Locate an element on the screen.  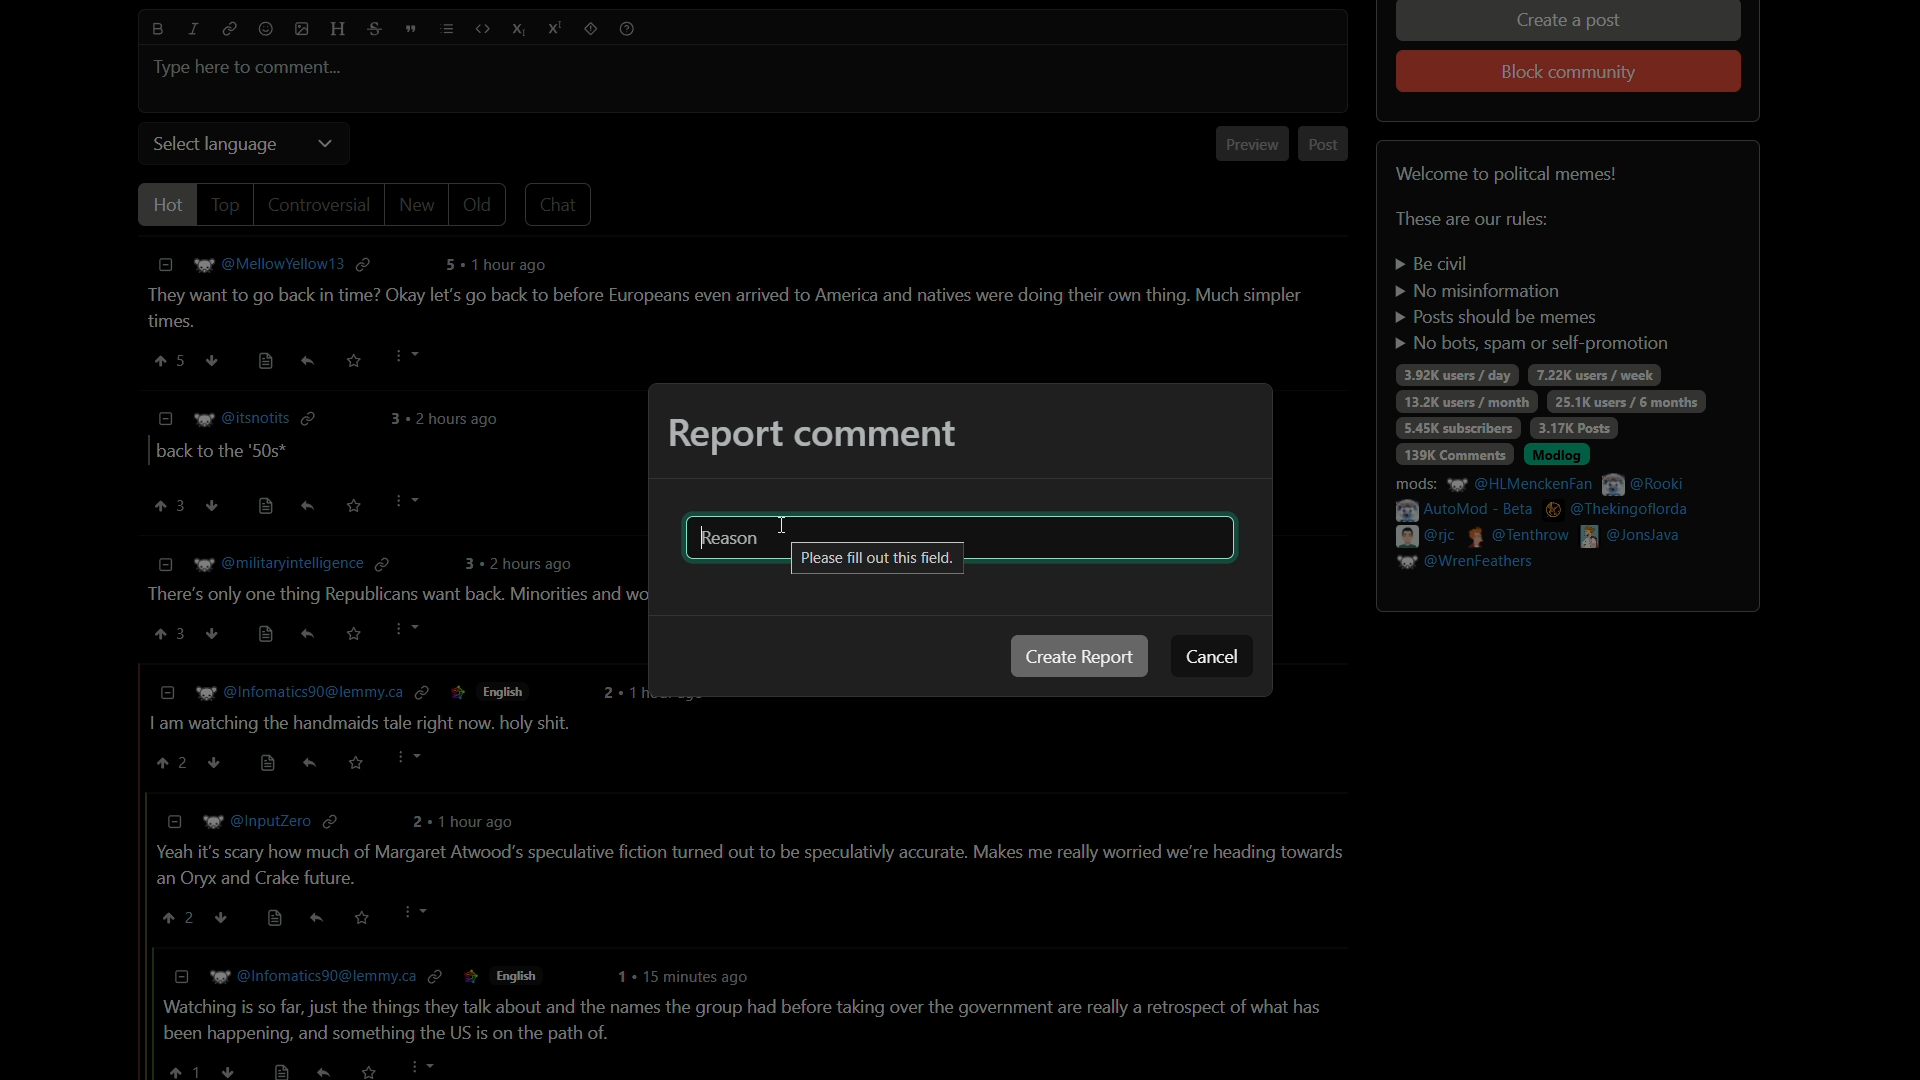
5.45k subscribers is located at coordinates (1459, 429).